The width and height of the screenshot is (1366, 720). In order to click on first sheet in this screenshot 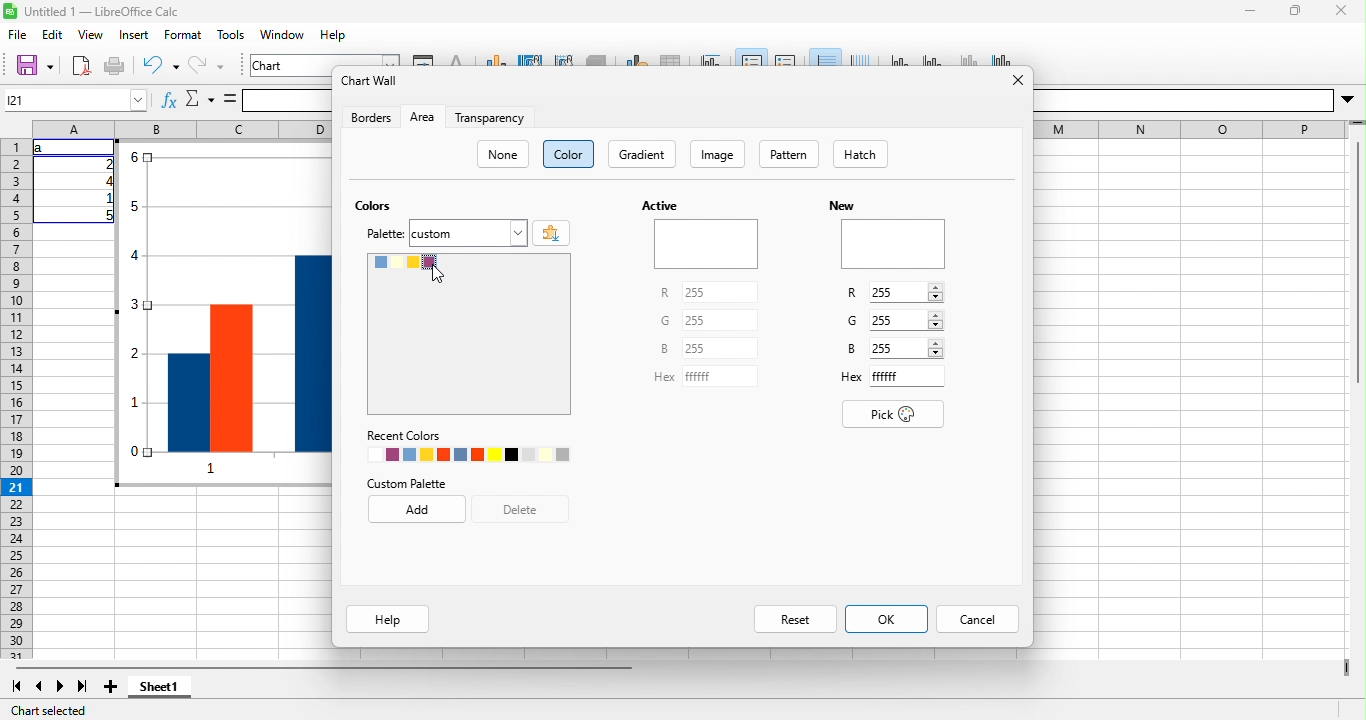, I will do `click(17, 686)`.